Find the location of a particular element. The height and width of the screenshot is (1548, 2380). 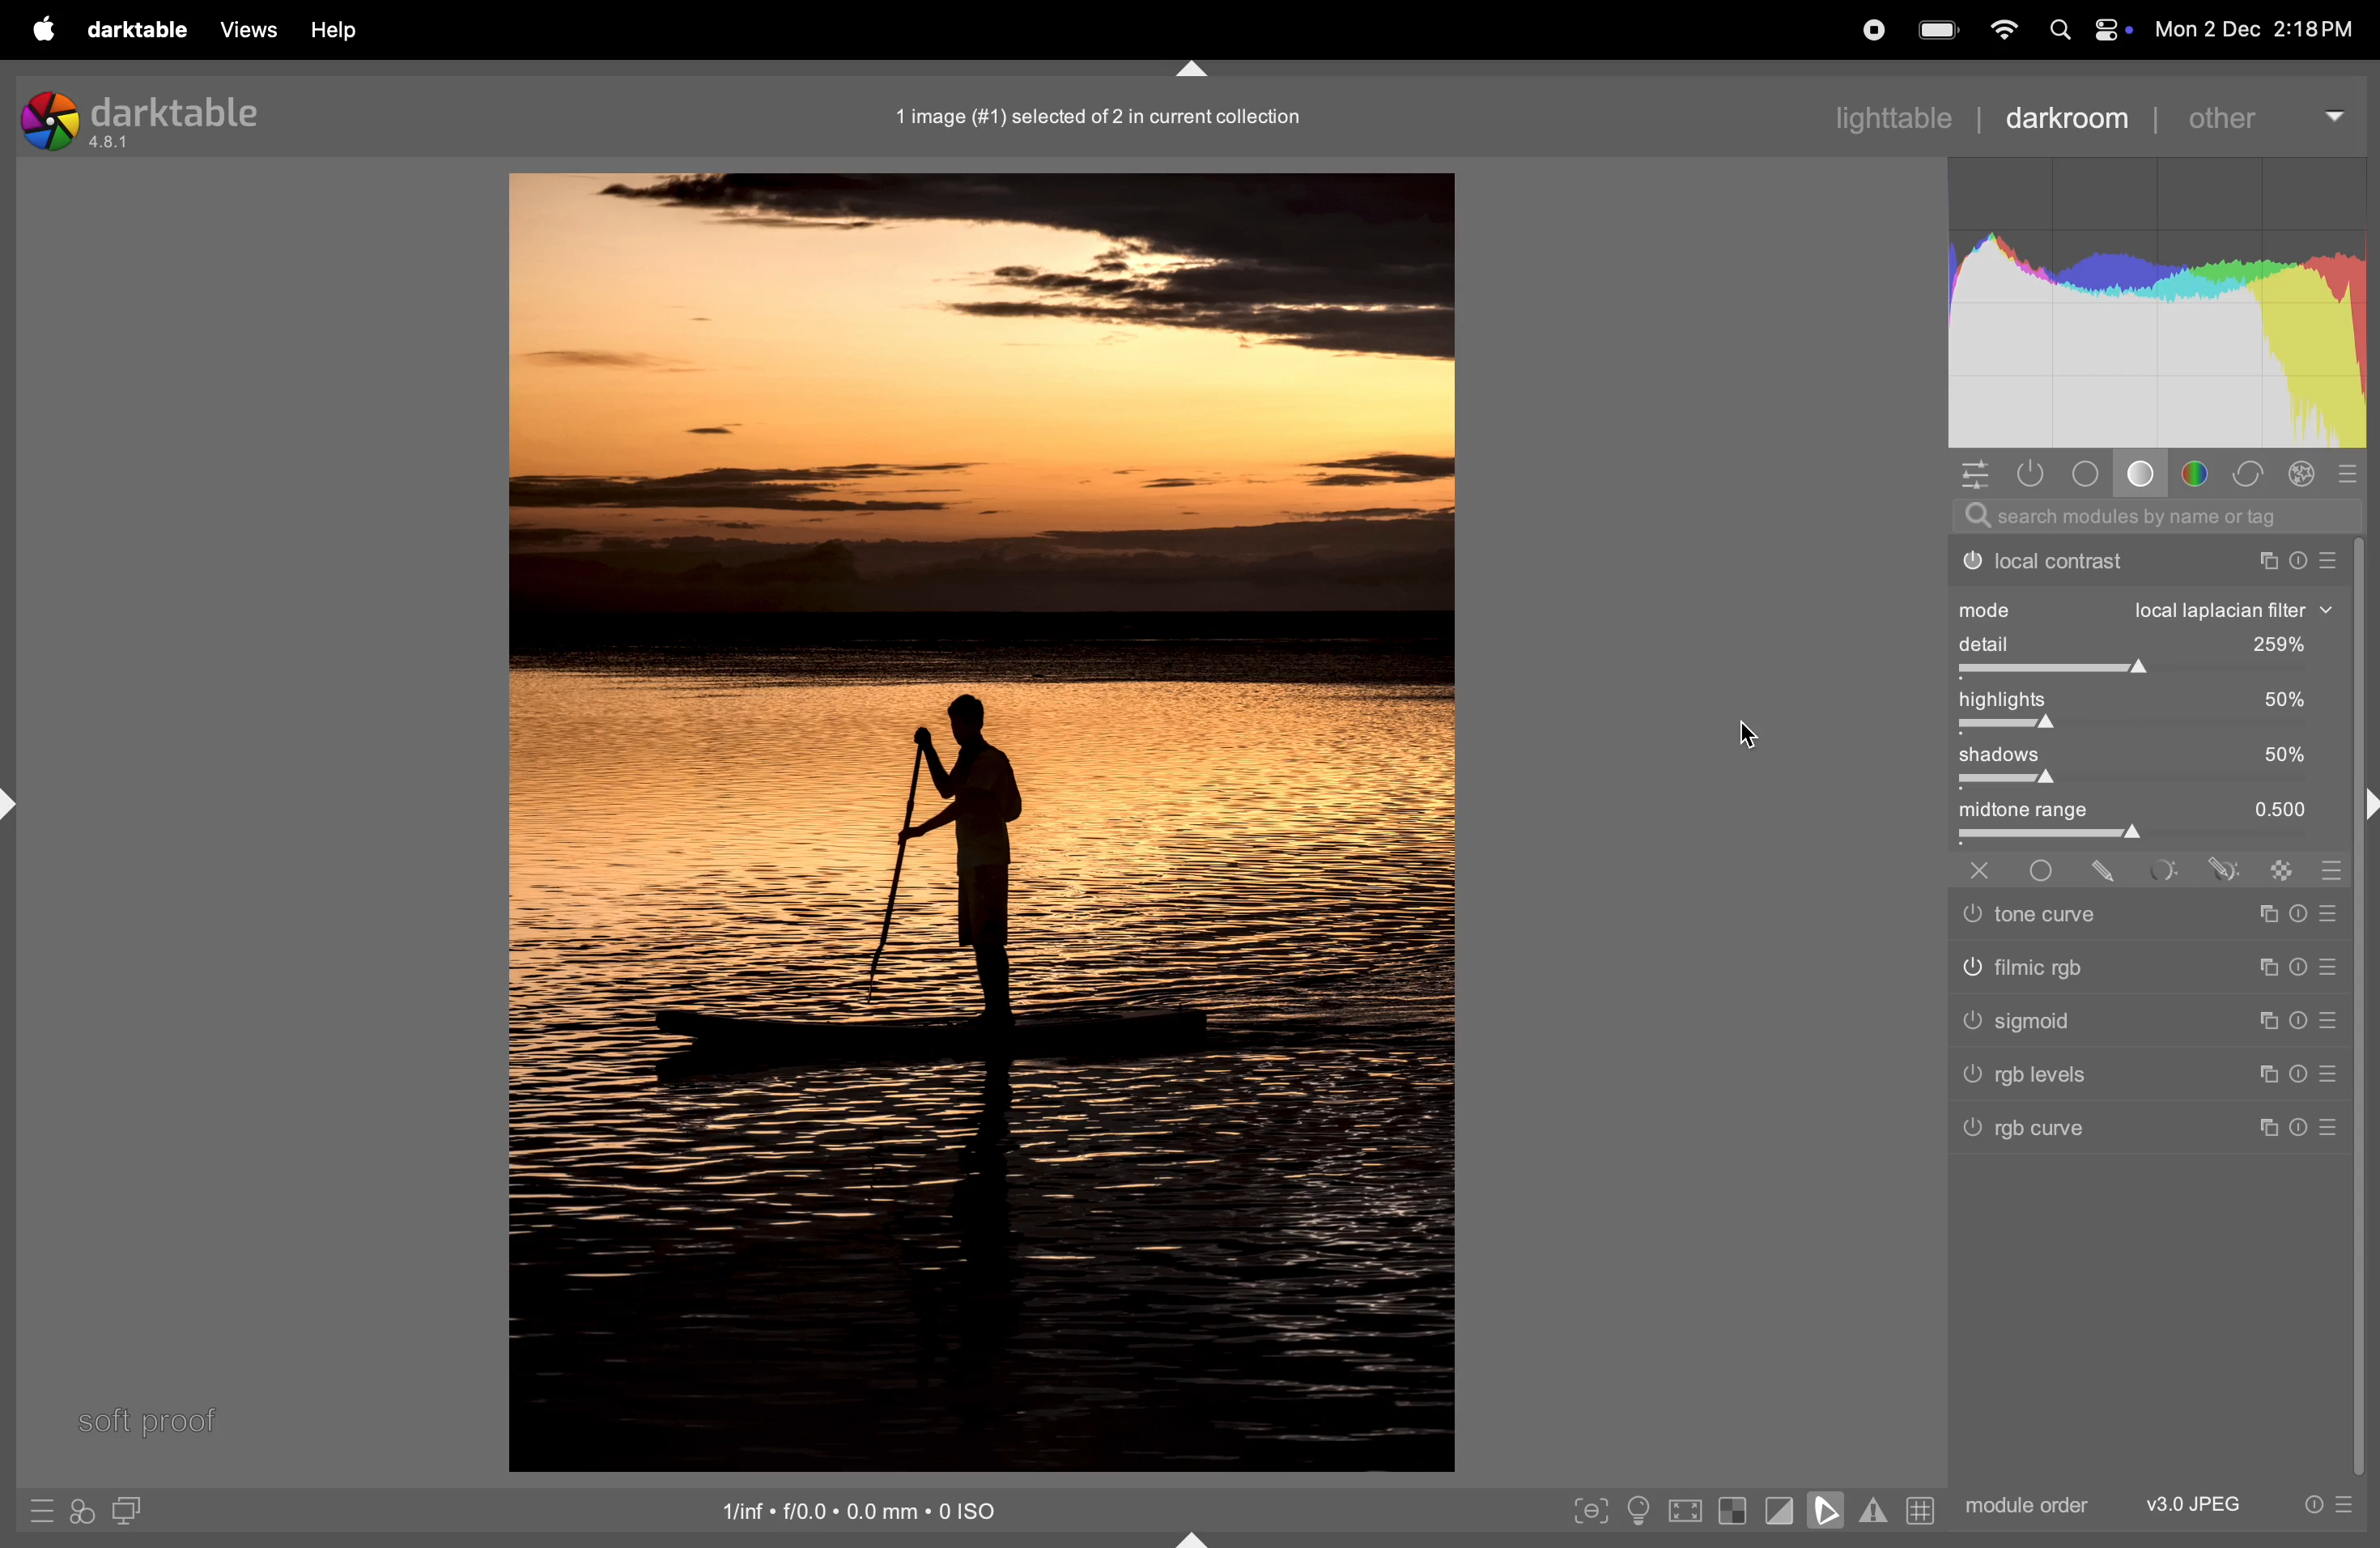

record is located at coordinates (1879, 31).